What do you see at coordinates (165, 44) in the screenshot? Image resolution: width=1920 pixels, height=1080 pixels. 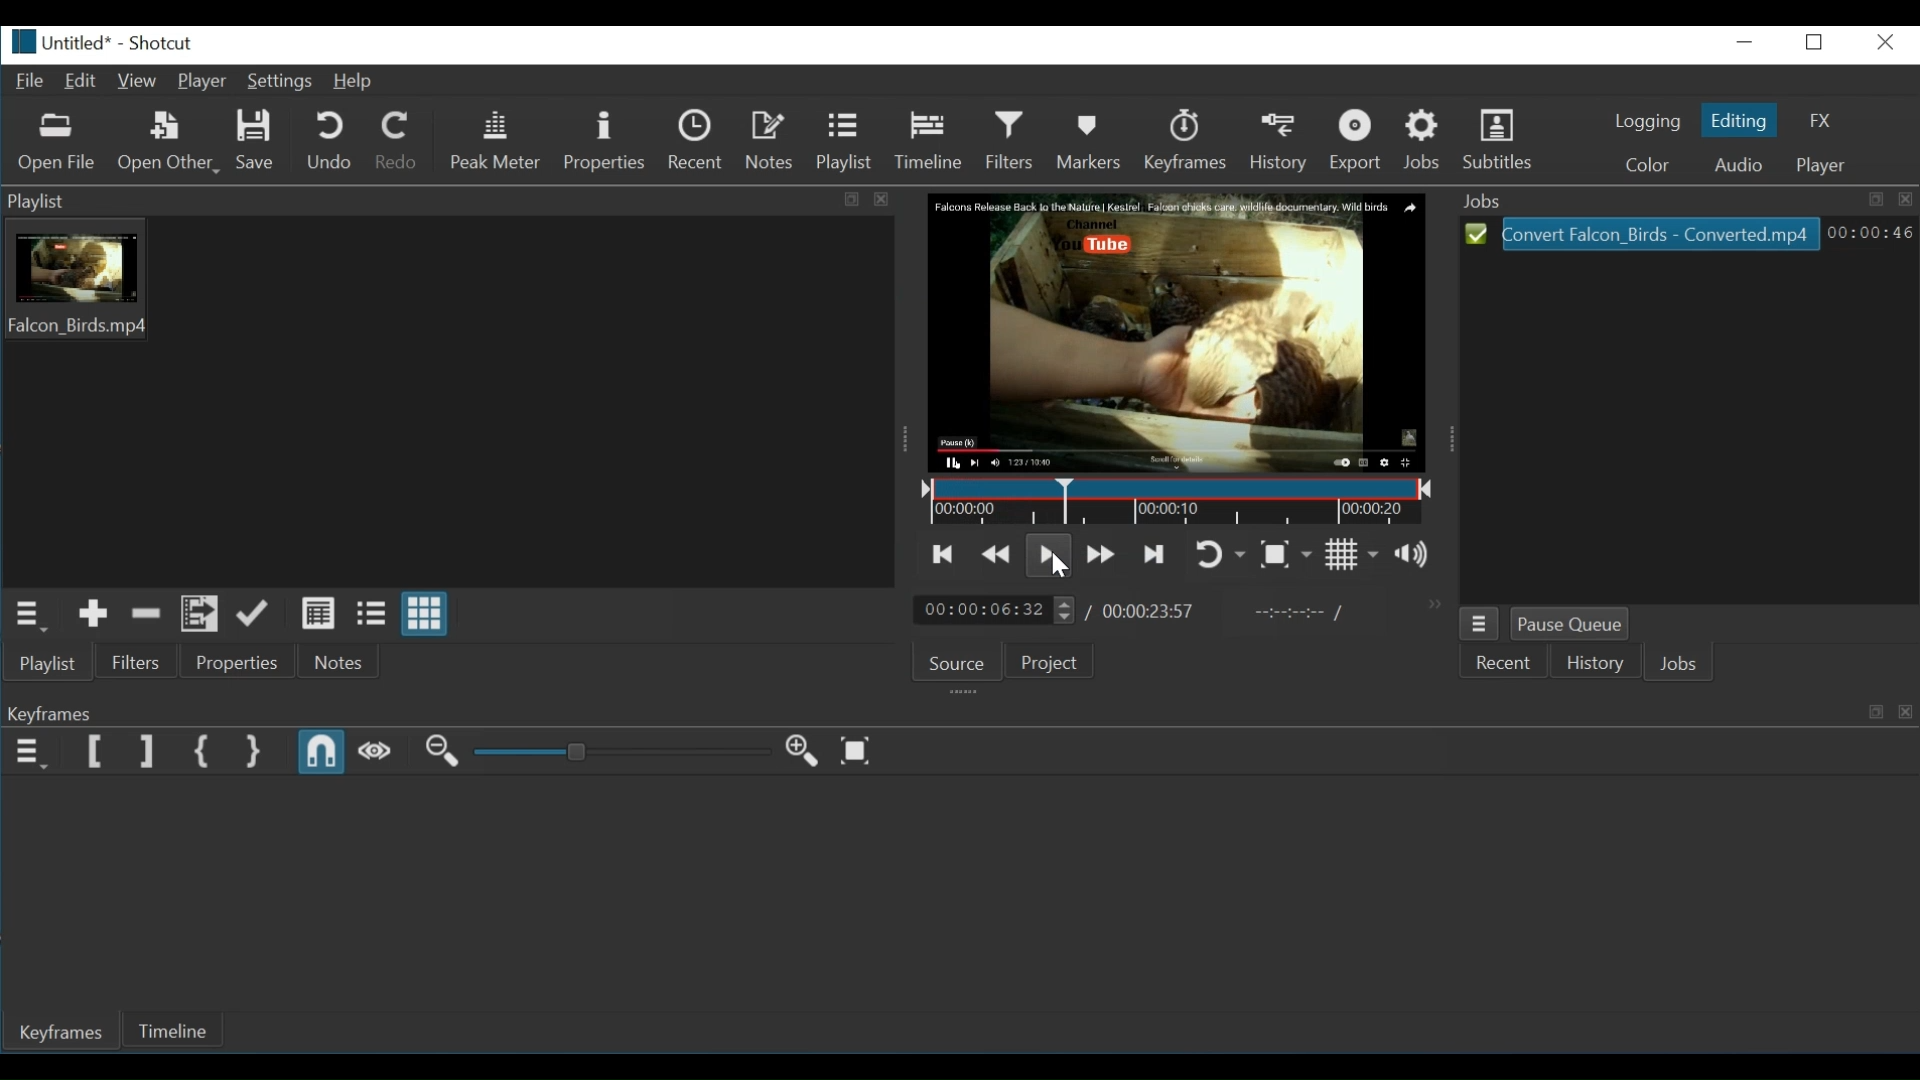 I see `Shotcut` at bounding box center [165, 44].